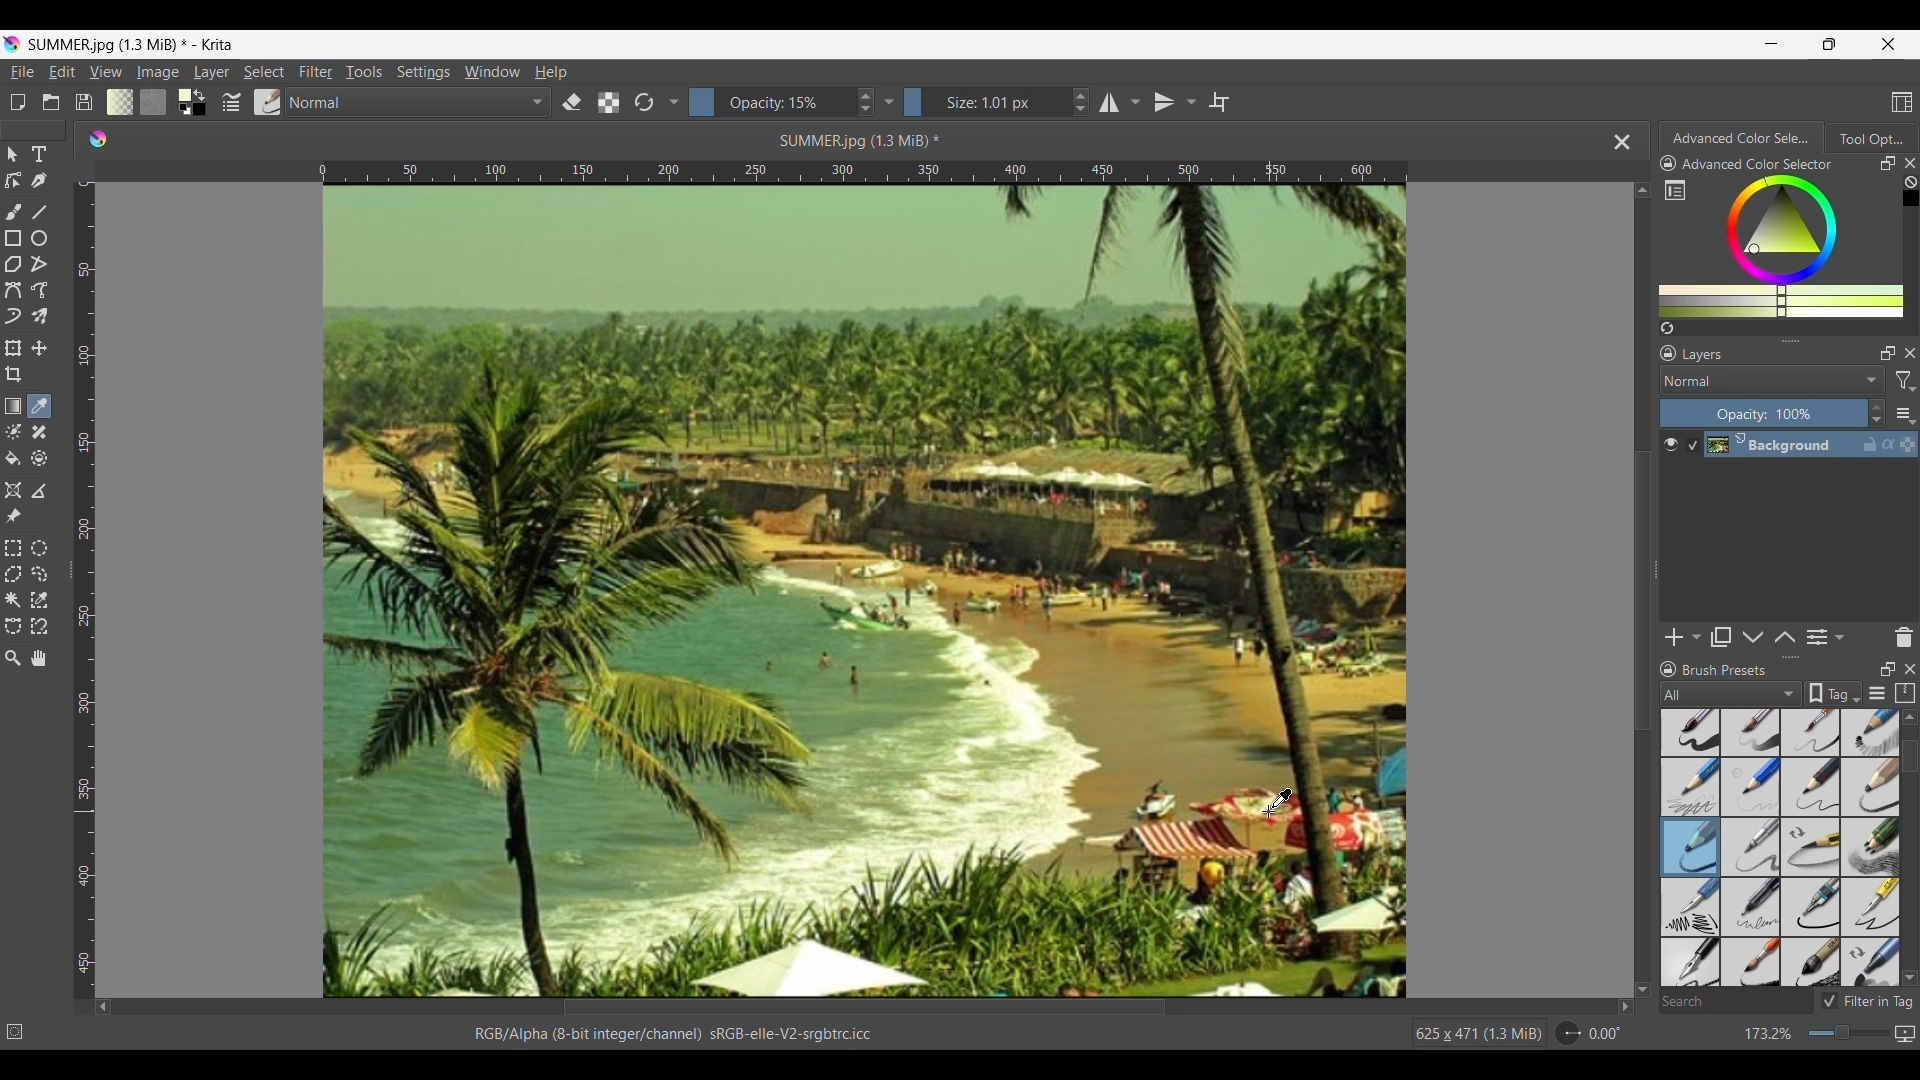 This screenshot has height=1080, width=1920. What do you see at coordinates (1732, 694) in the screenshot?
I see `Tag options` at bounding box center [1732, 694].